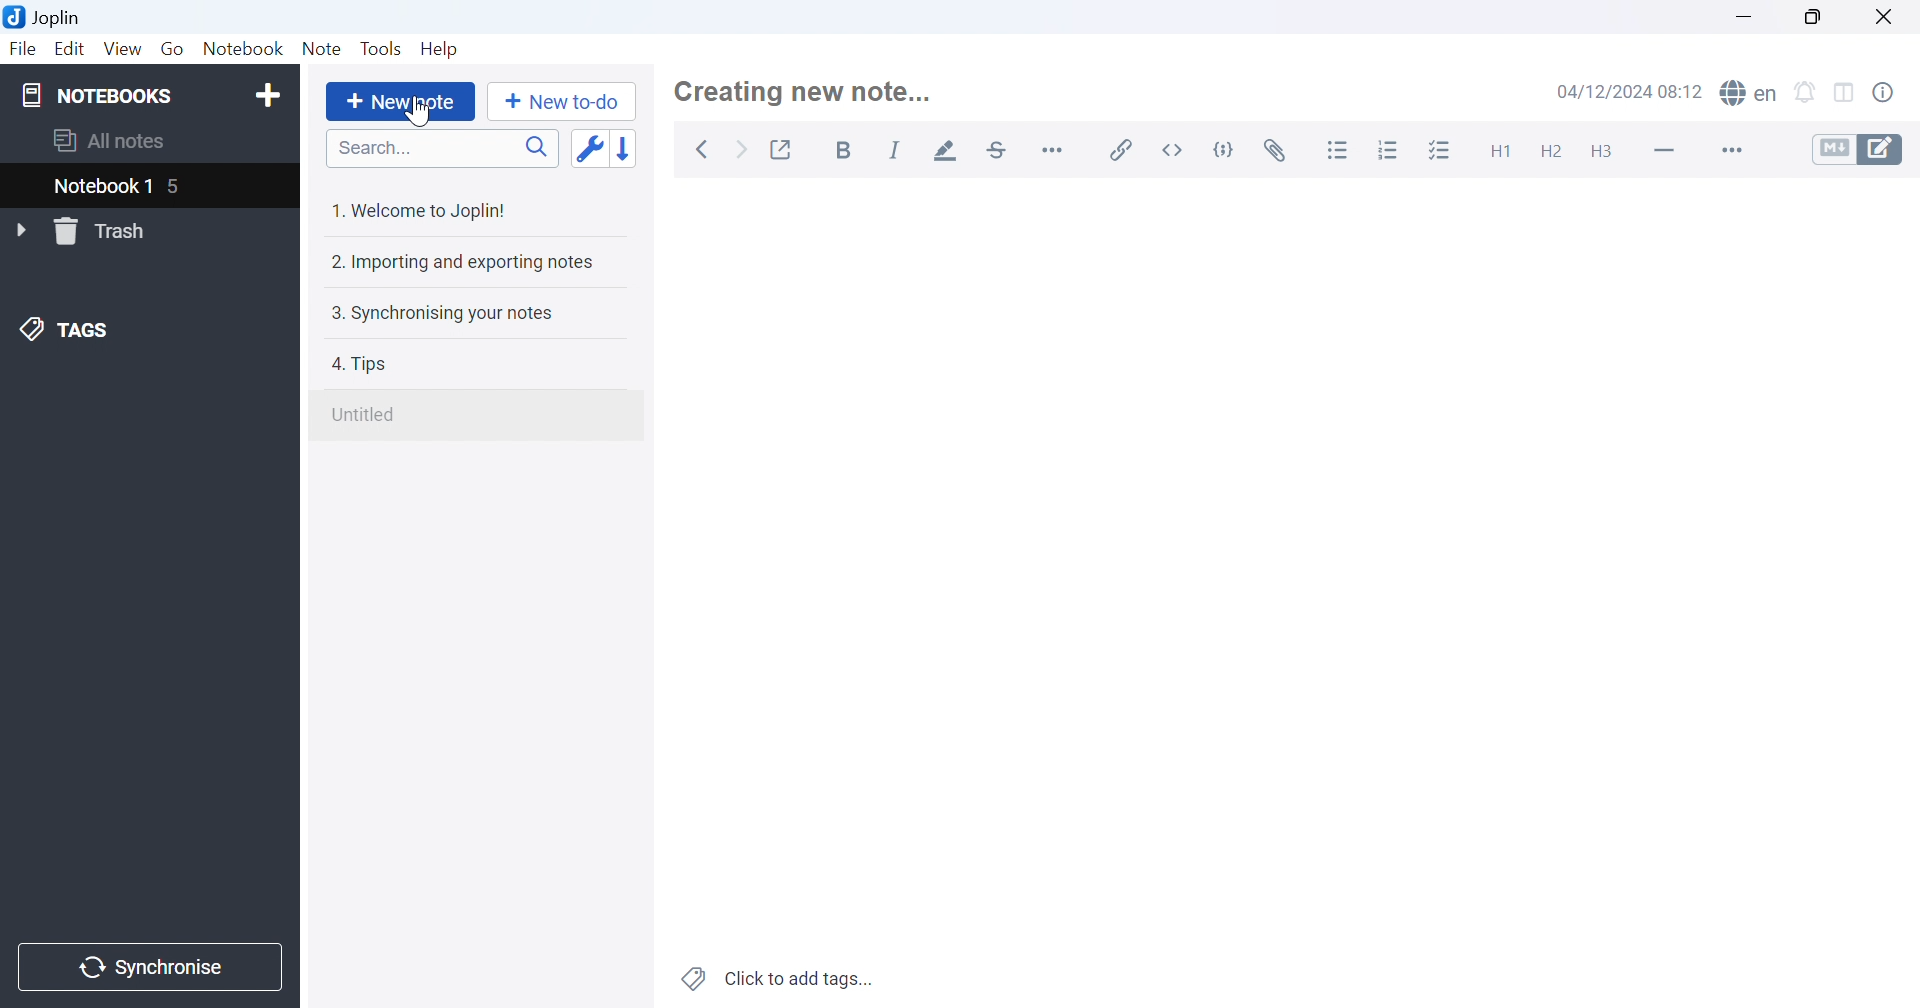 This screenshot has width=1920, height=1008. What do you see at coordinates (1809, 91) in the screenshot?
I see `Set alarm` at bounding box center [1809, 91].